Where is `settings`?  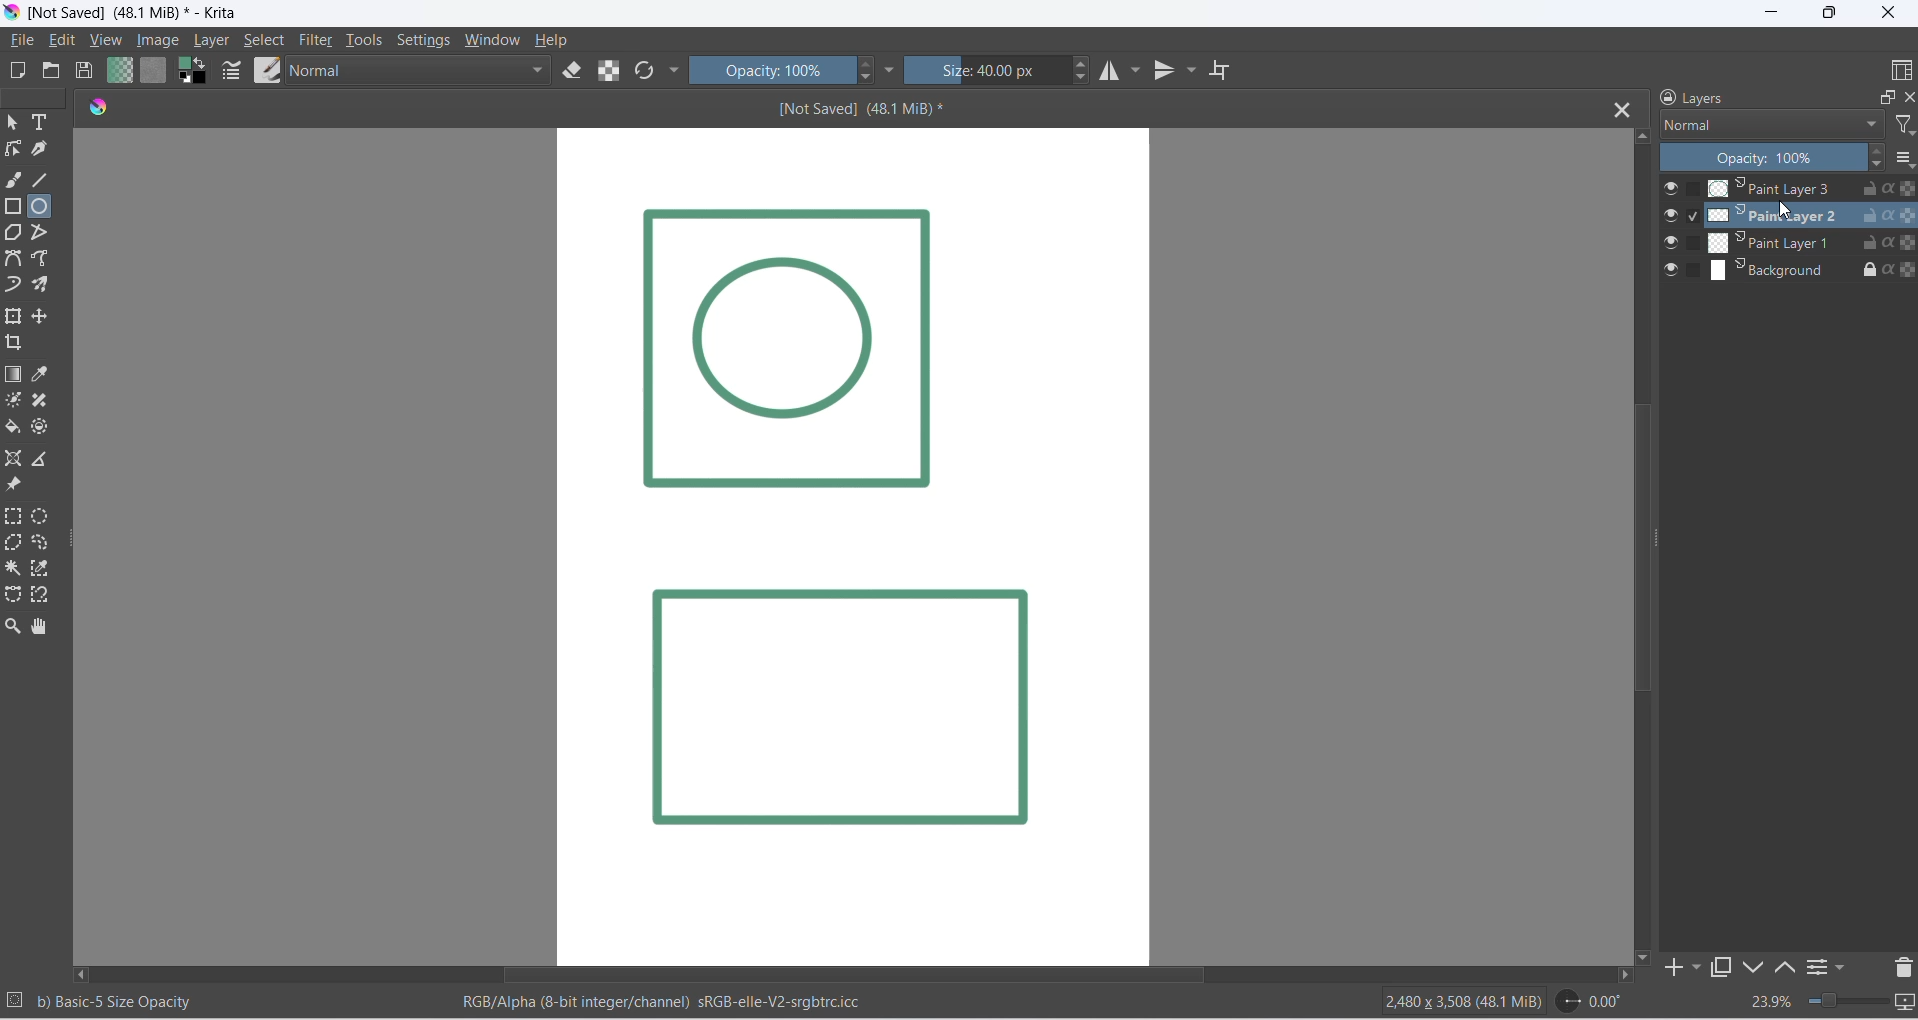
settings is located at coordinates (426, 42).